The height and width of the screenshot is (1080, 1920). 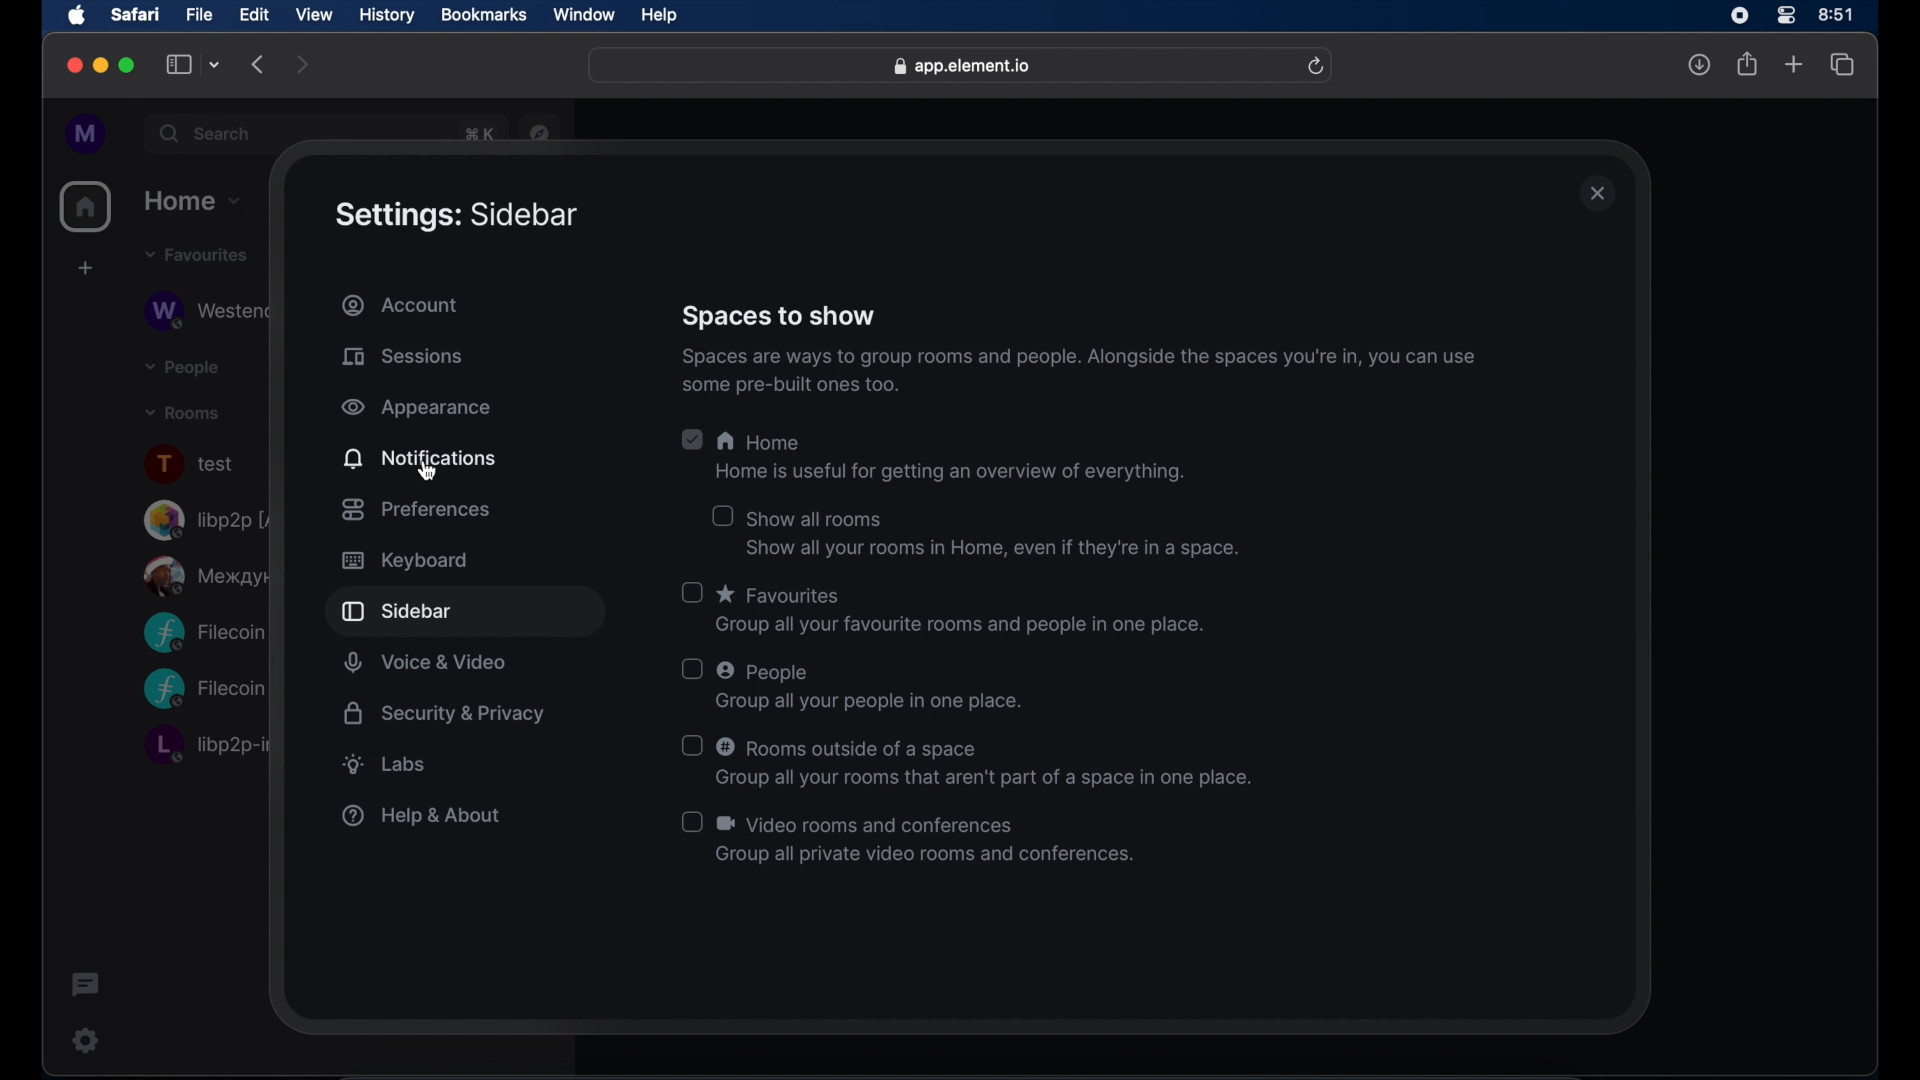 What do you see at coordinates (415, 408) in the screenshot?
I see `appearance` at bounding box center [415, 408].